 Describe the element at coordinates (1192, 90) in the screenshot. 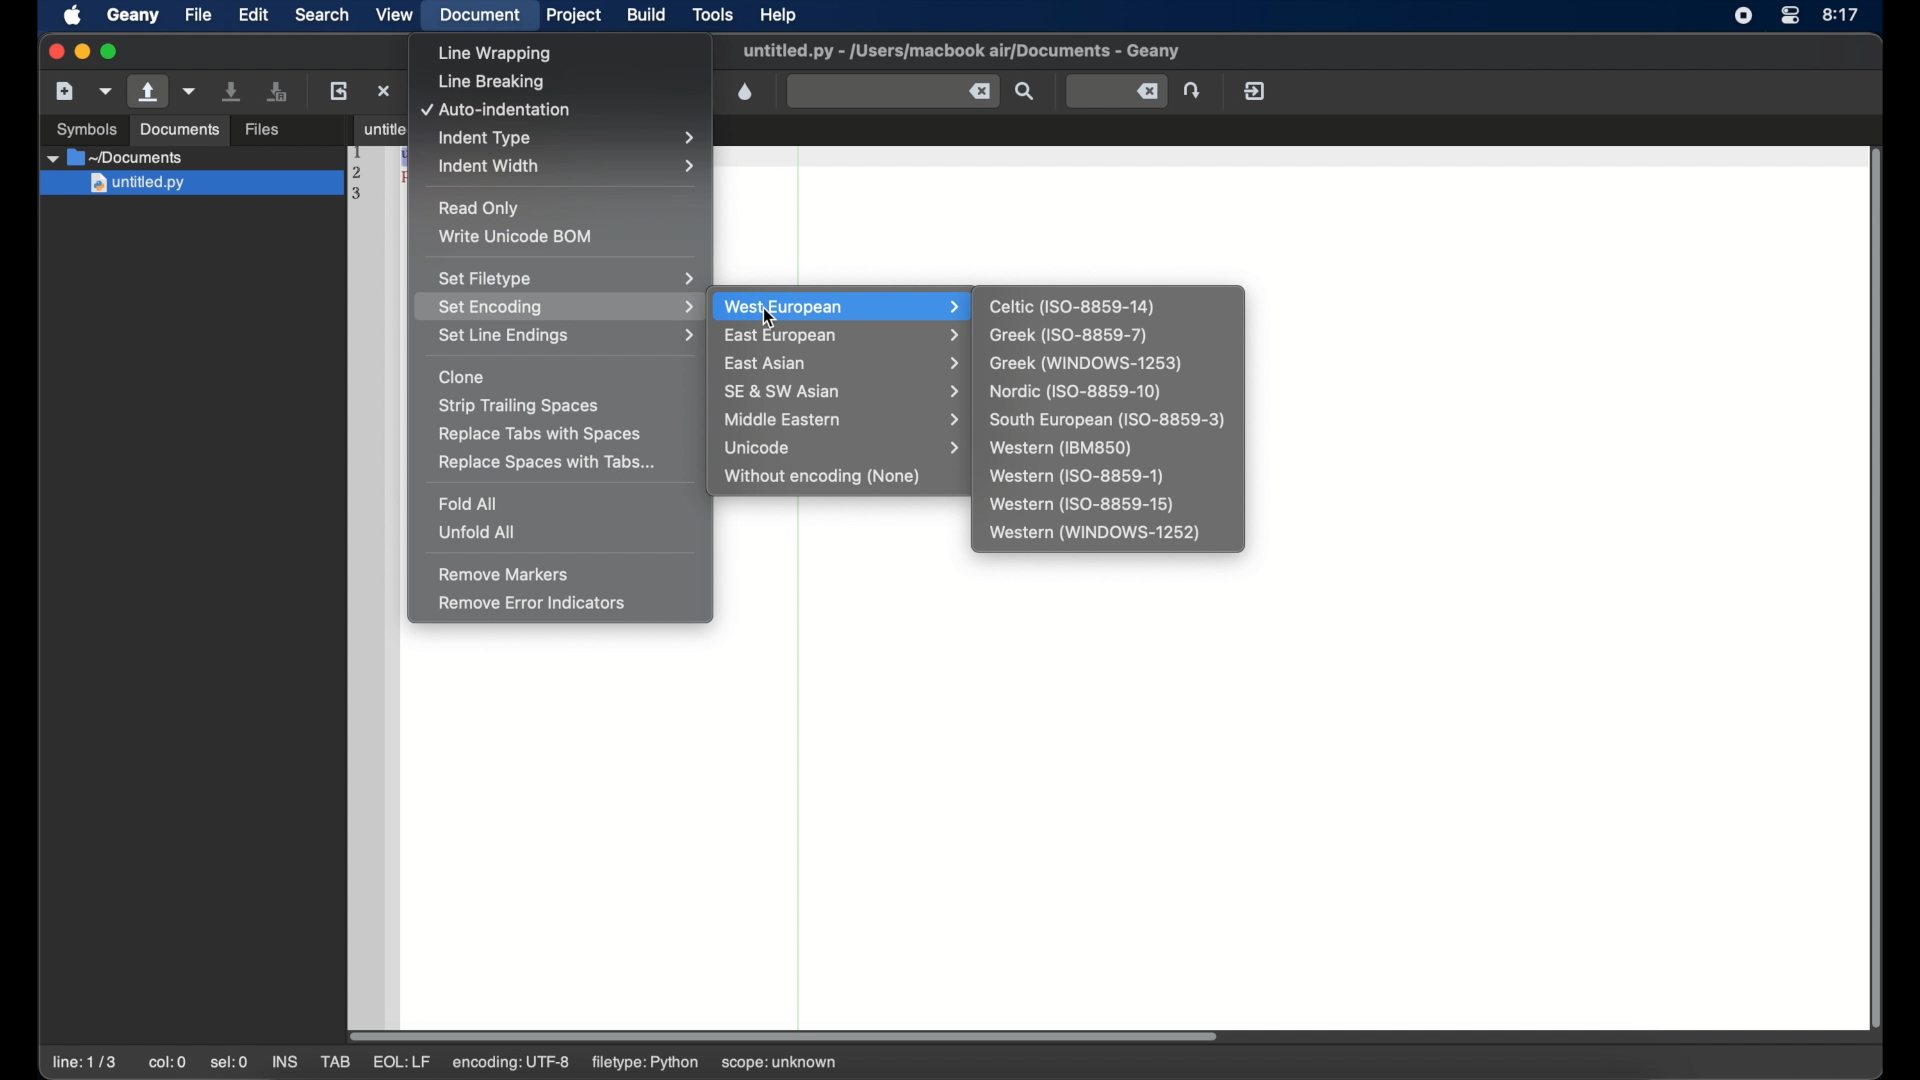

I see `jump to the entered line number` at that location.